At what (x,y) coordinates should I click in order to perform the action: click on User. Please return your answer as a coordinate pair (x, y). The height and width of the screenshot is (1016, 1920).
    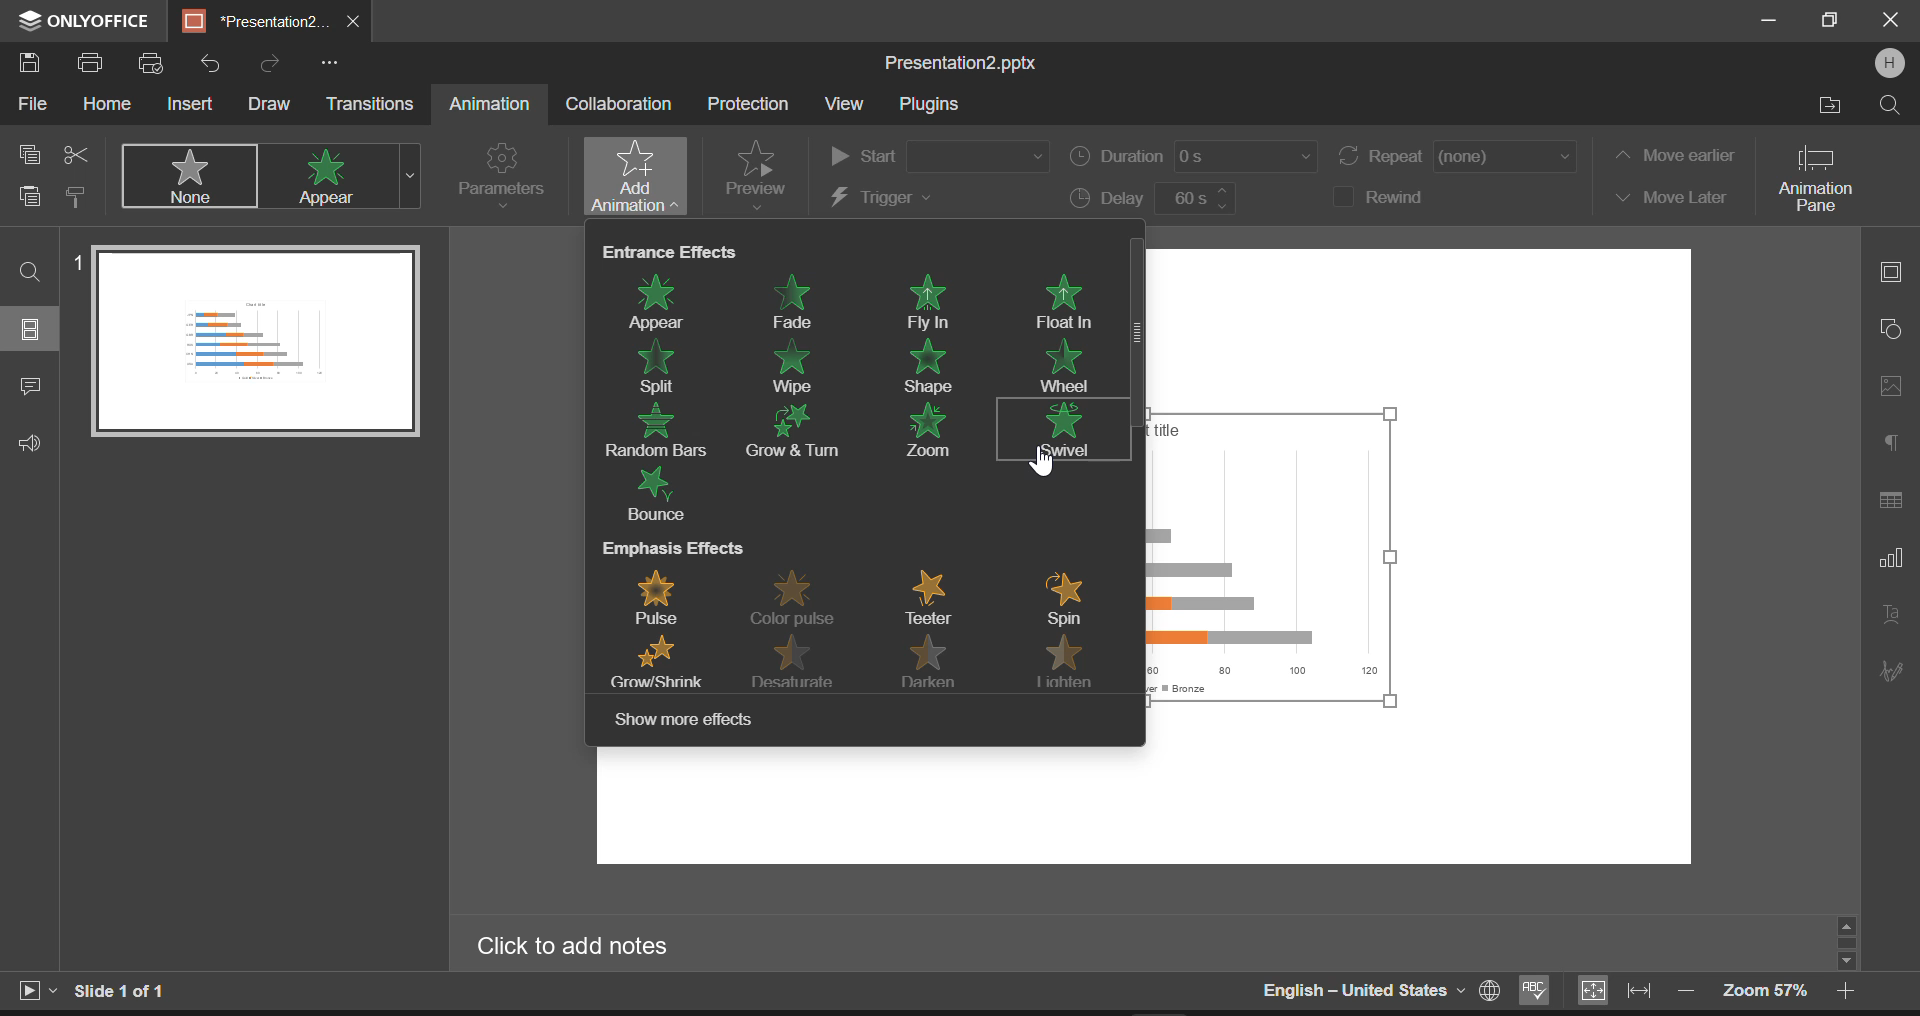
    Looking at the image, I should click on (1889, 63).